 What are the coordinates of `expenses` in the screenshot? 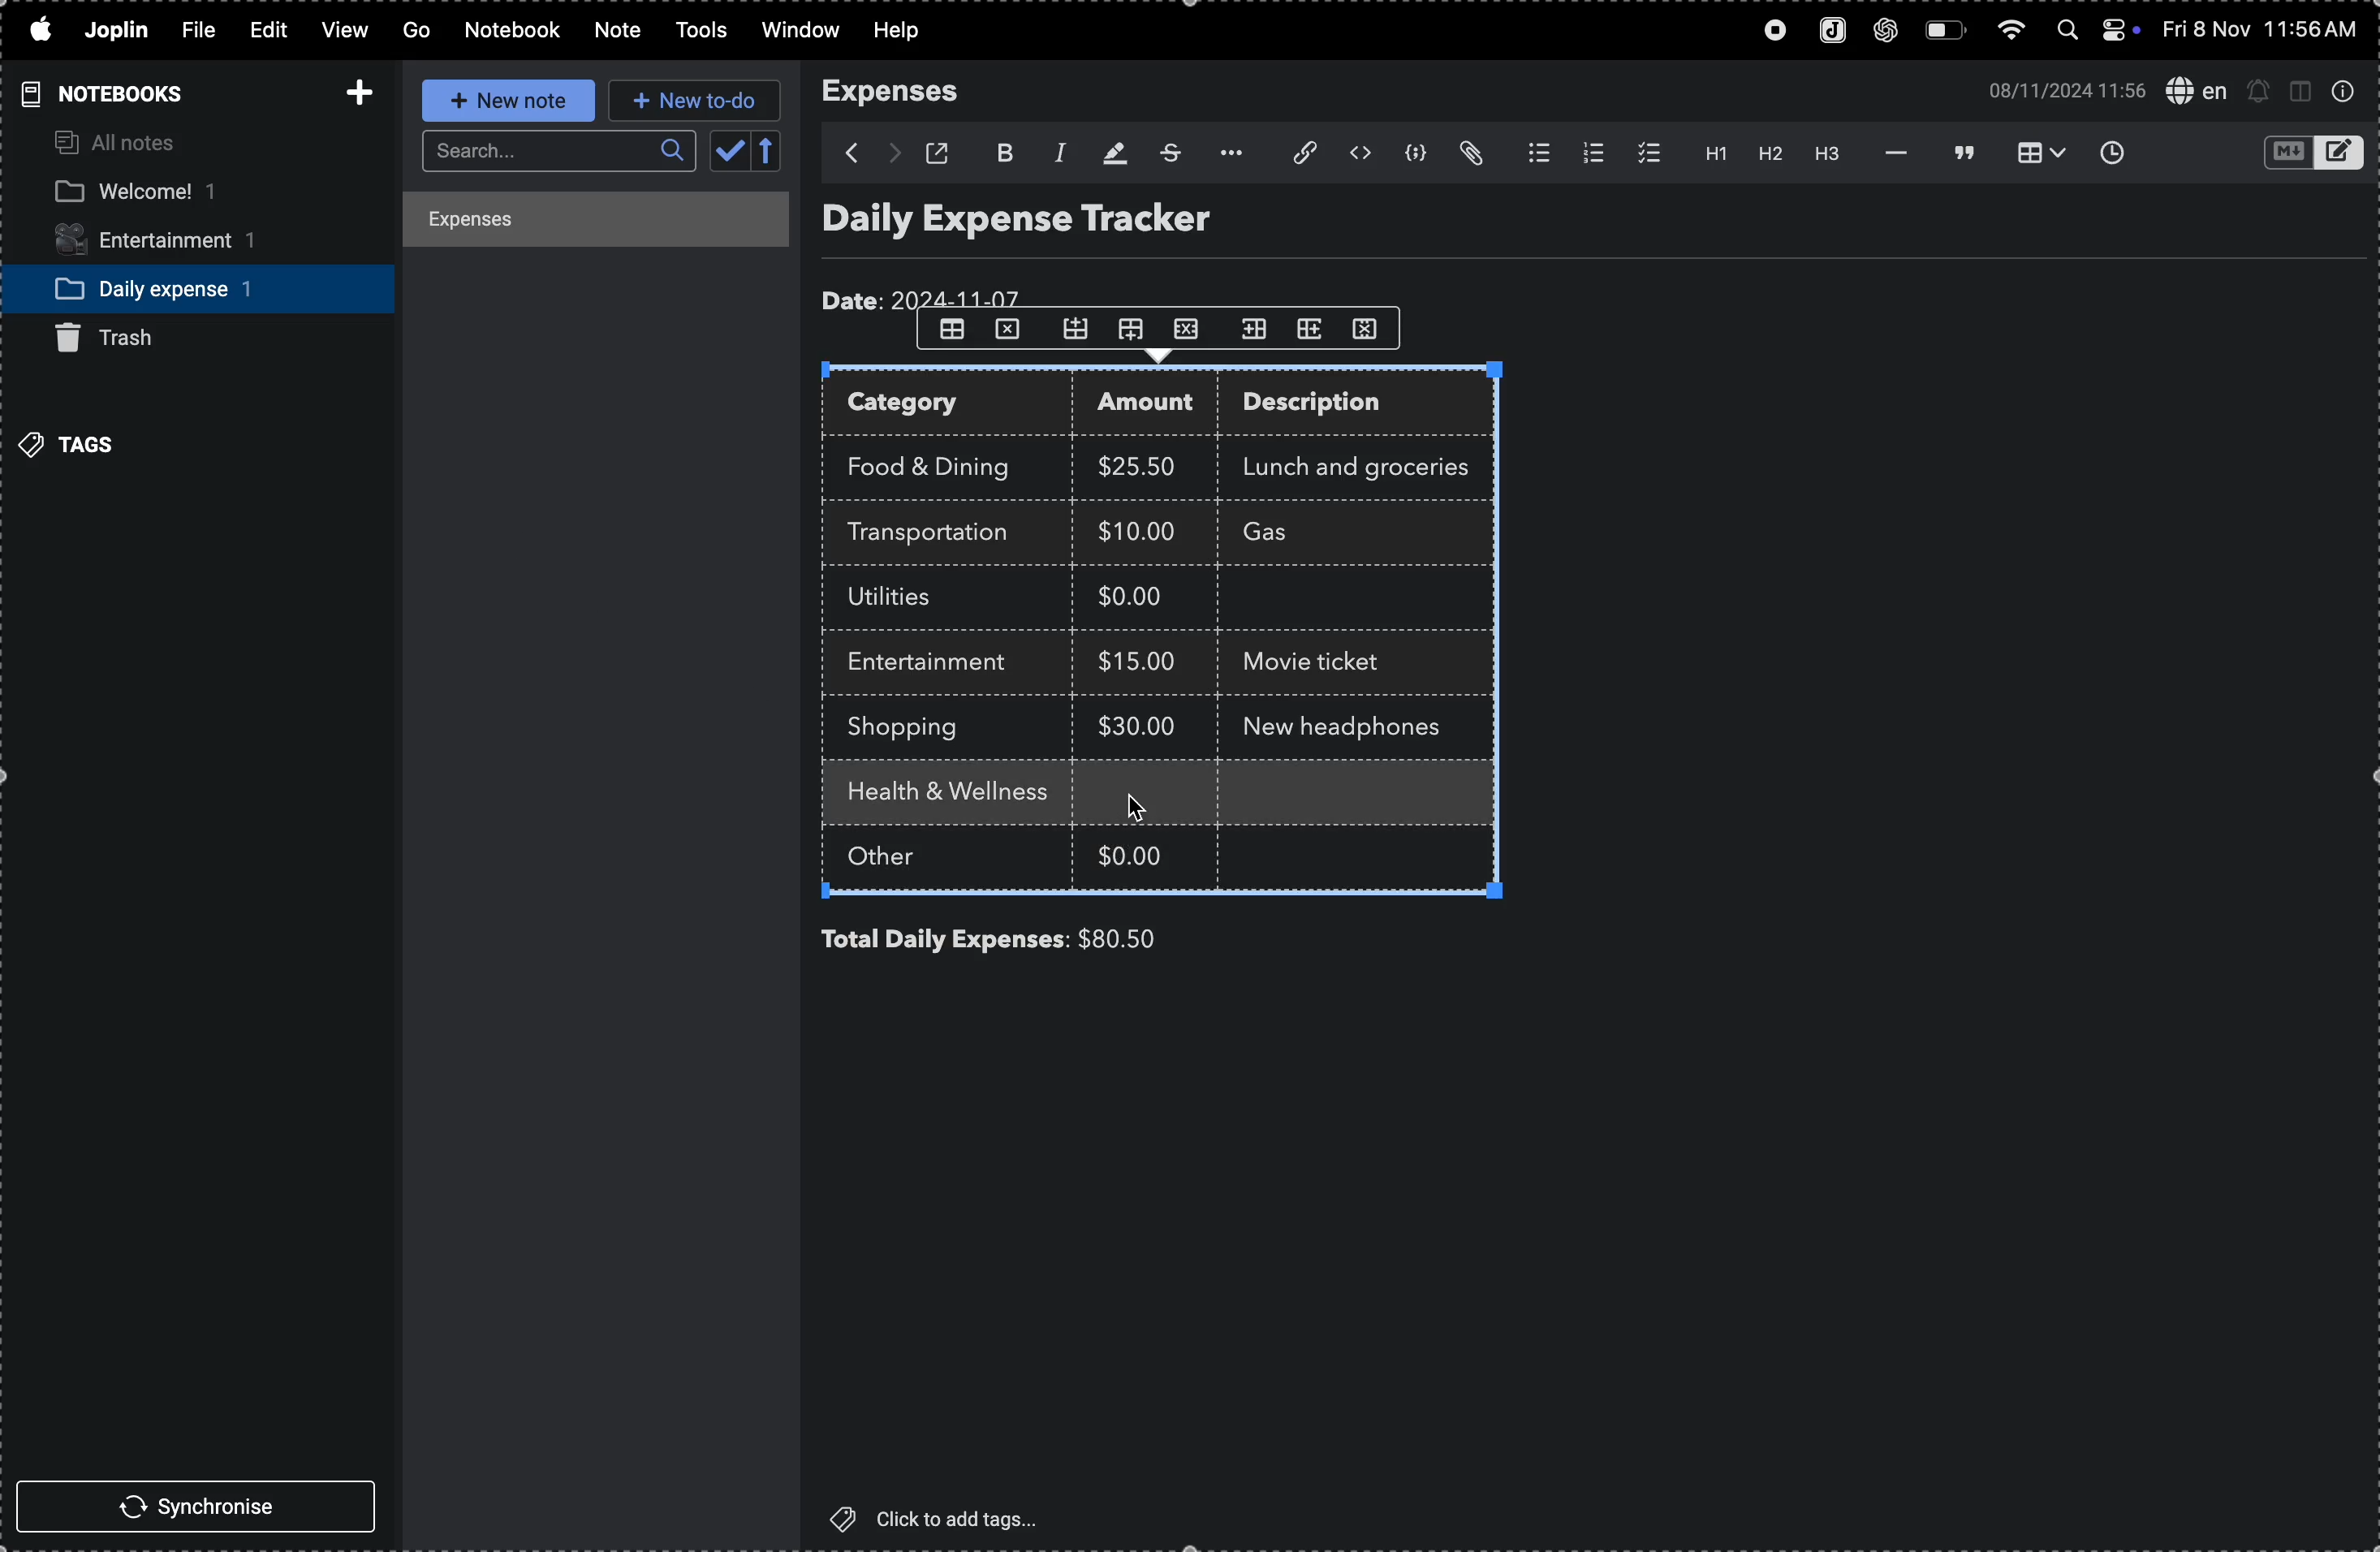 It's located at (903, 92).